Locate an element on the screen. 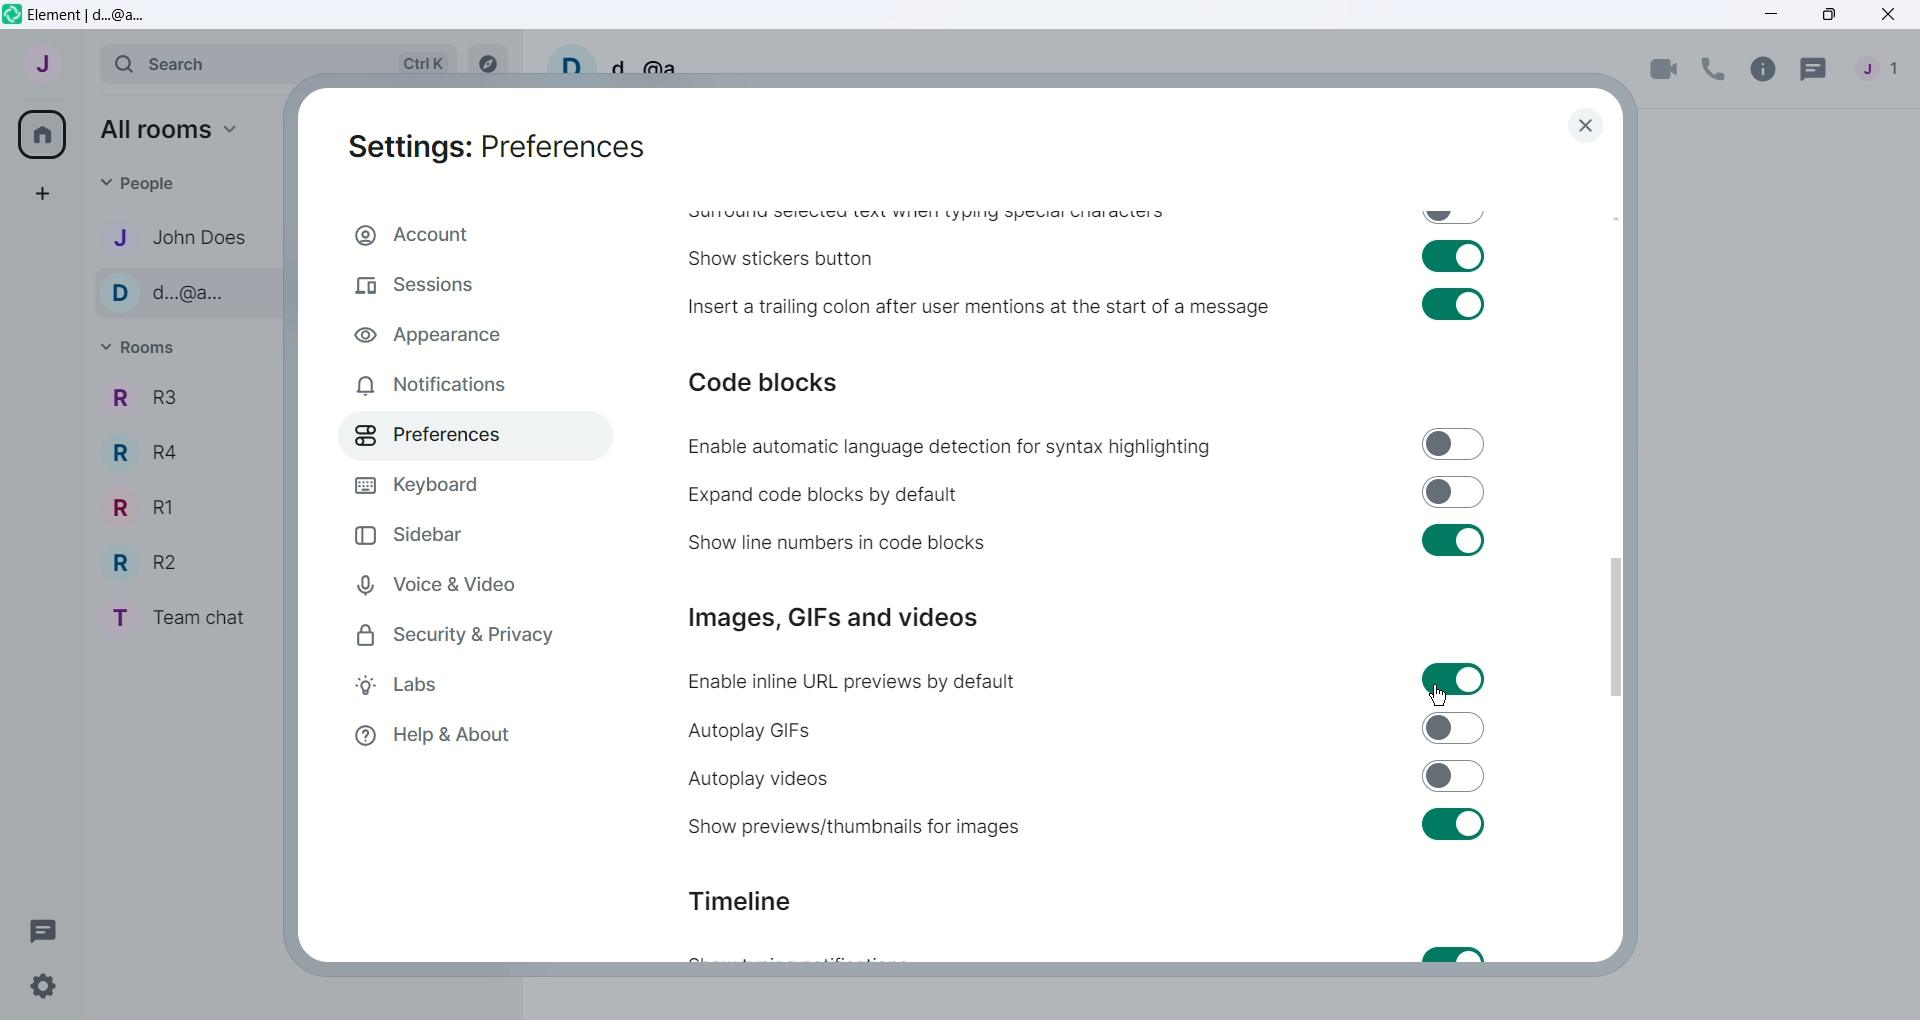 The image size is (1920, 1020). Video call is located at coordinates (1663, 71).